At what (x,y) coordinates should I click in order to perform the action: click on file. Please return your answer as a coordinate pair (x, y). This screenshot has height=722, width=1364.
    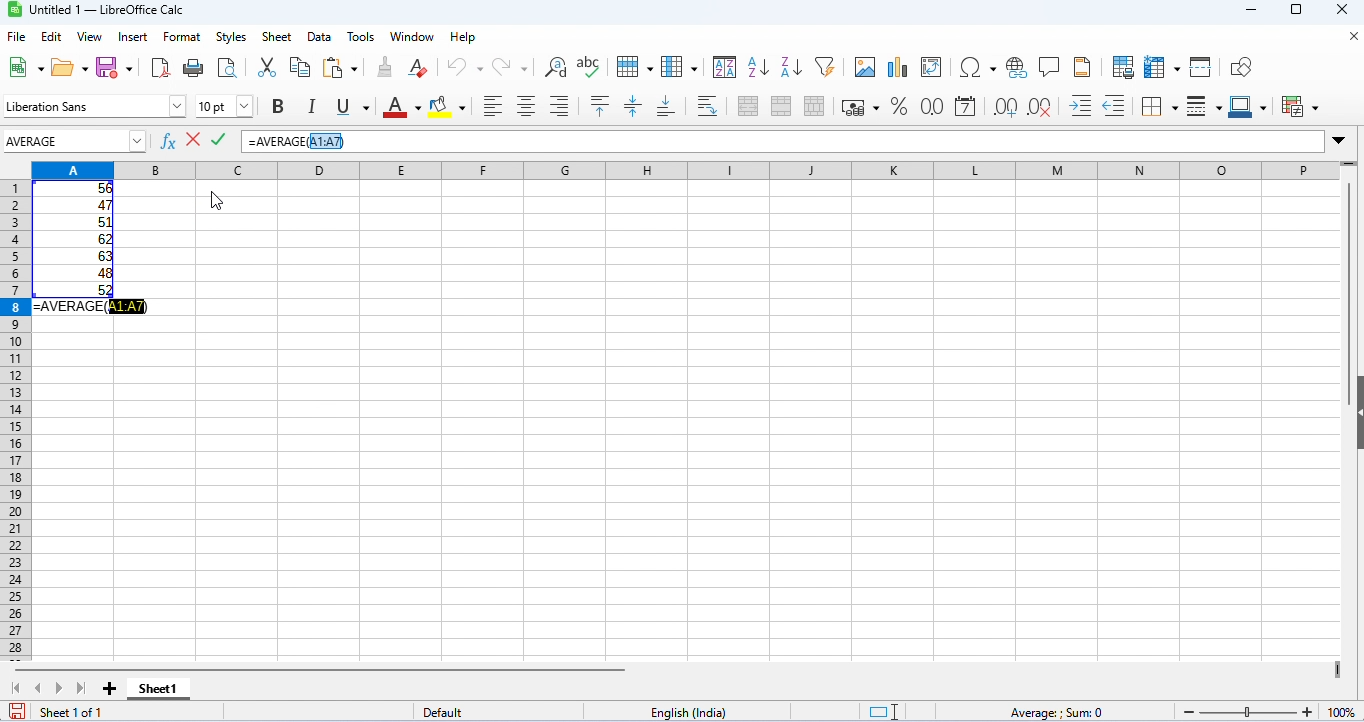
    Looking at the image, I should click on (16, 37).